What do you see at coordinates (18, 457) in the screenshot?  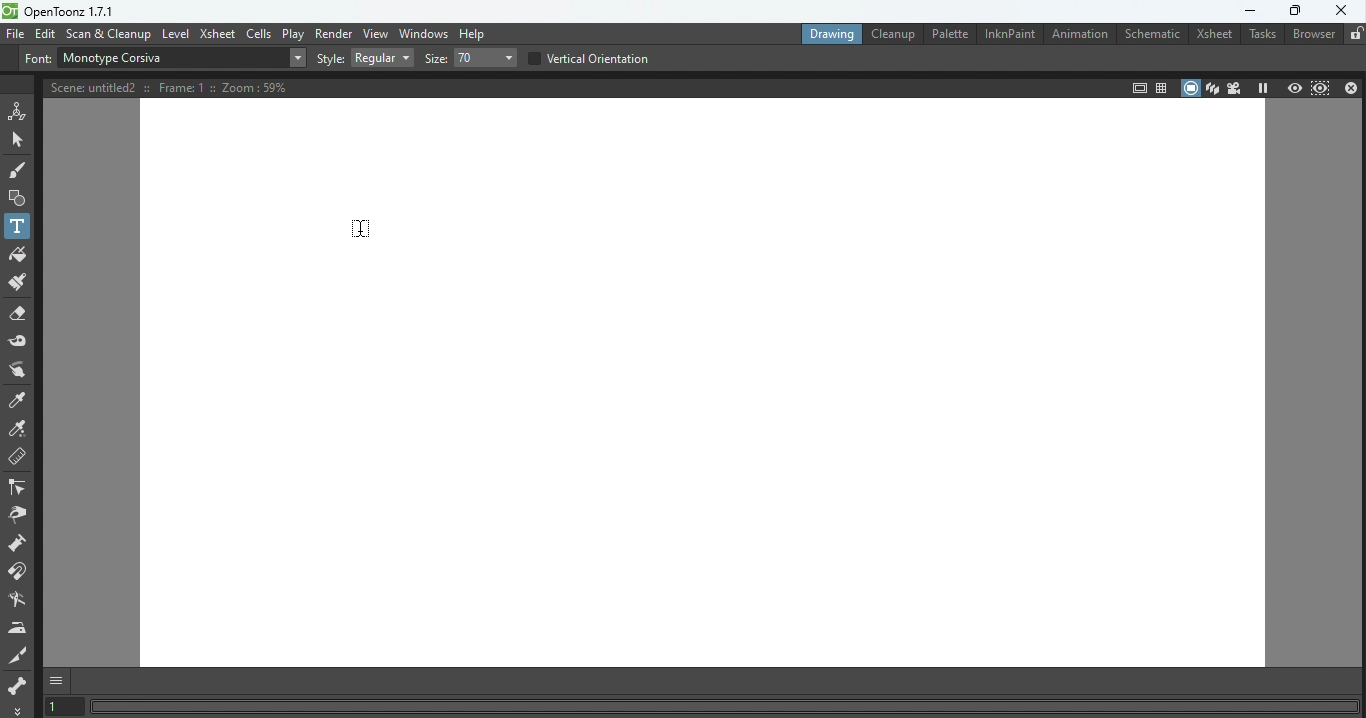 I see `Ruler tool` at bounding box center [18, 457].